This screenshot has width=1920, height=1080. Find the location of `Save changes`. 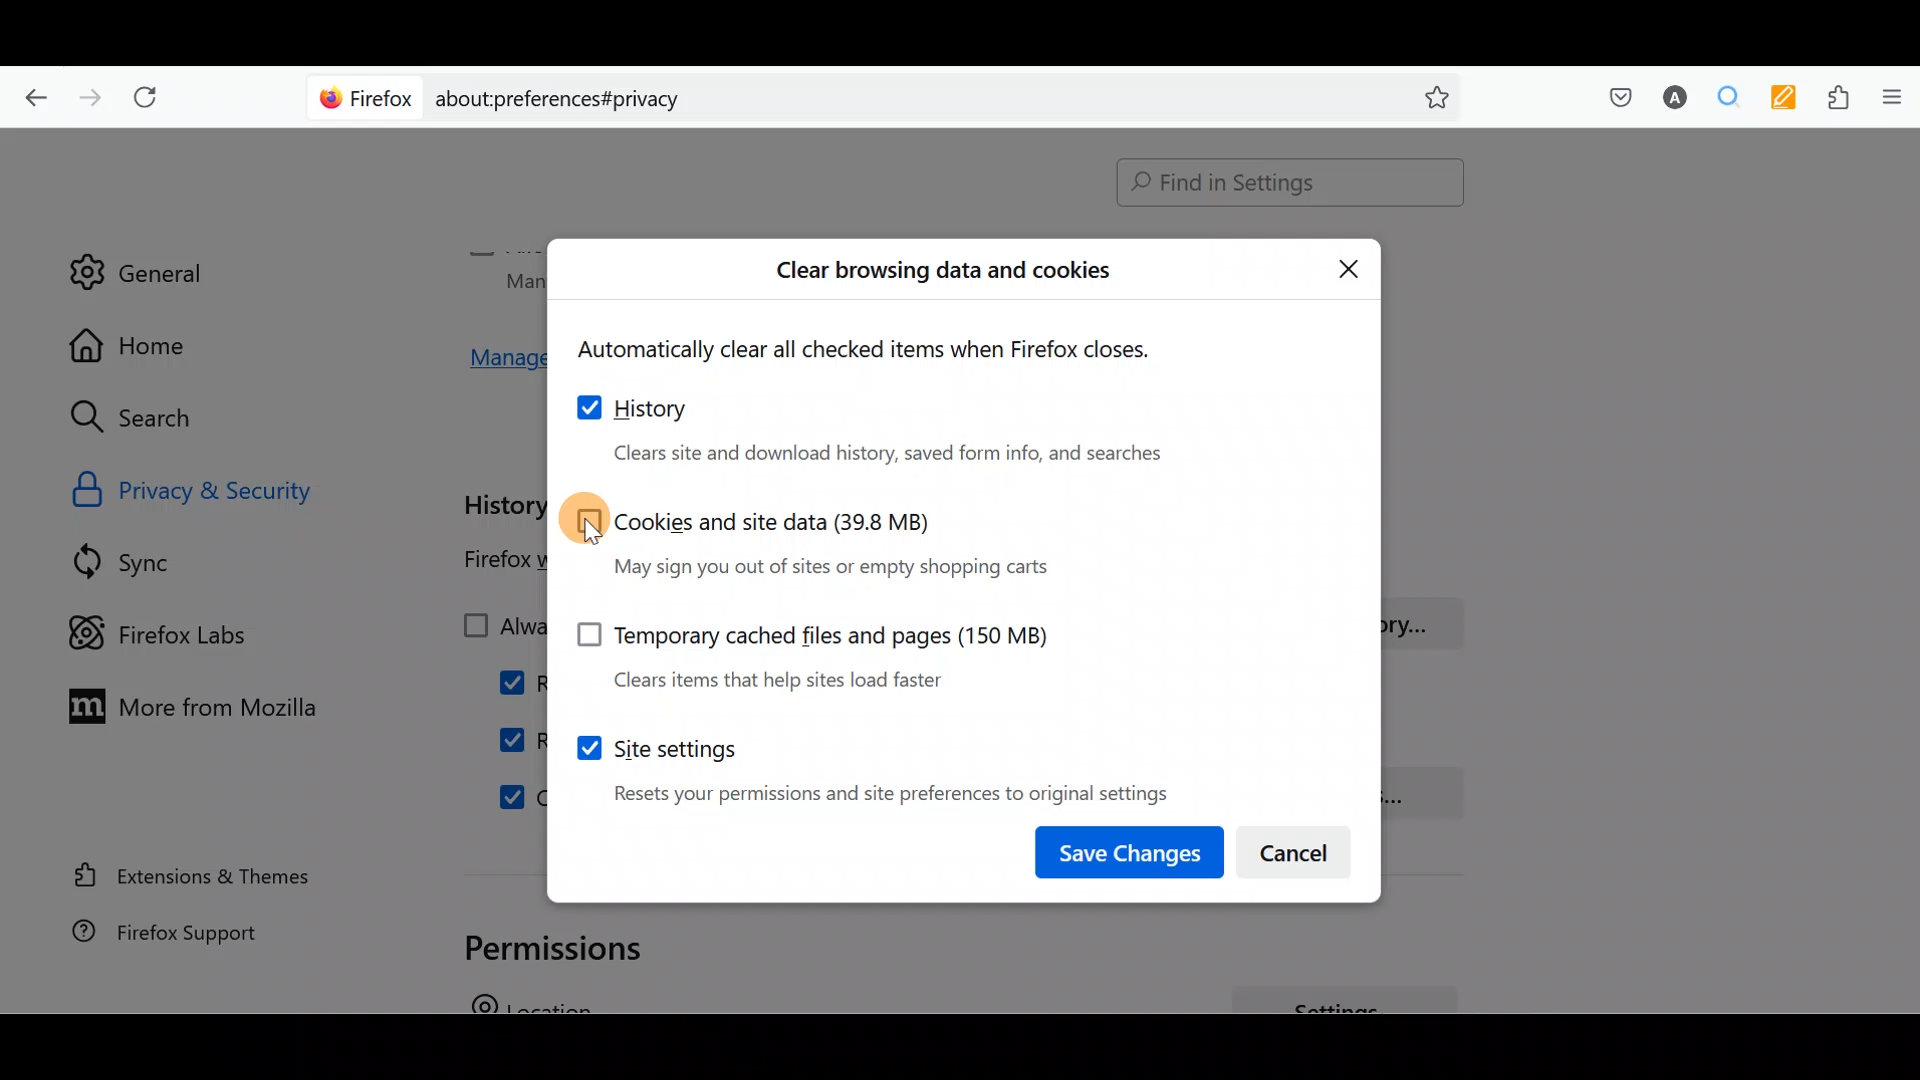

Save changes is located at coordinates (1132, 848).